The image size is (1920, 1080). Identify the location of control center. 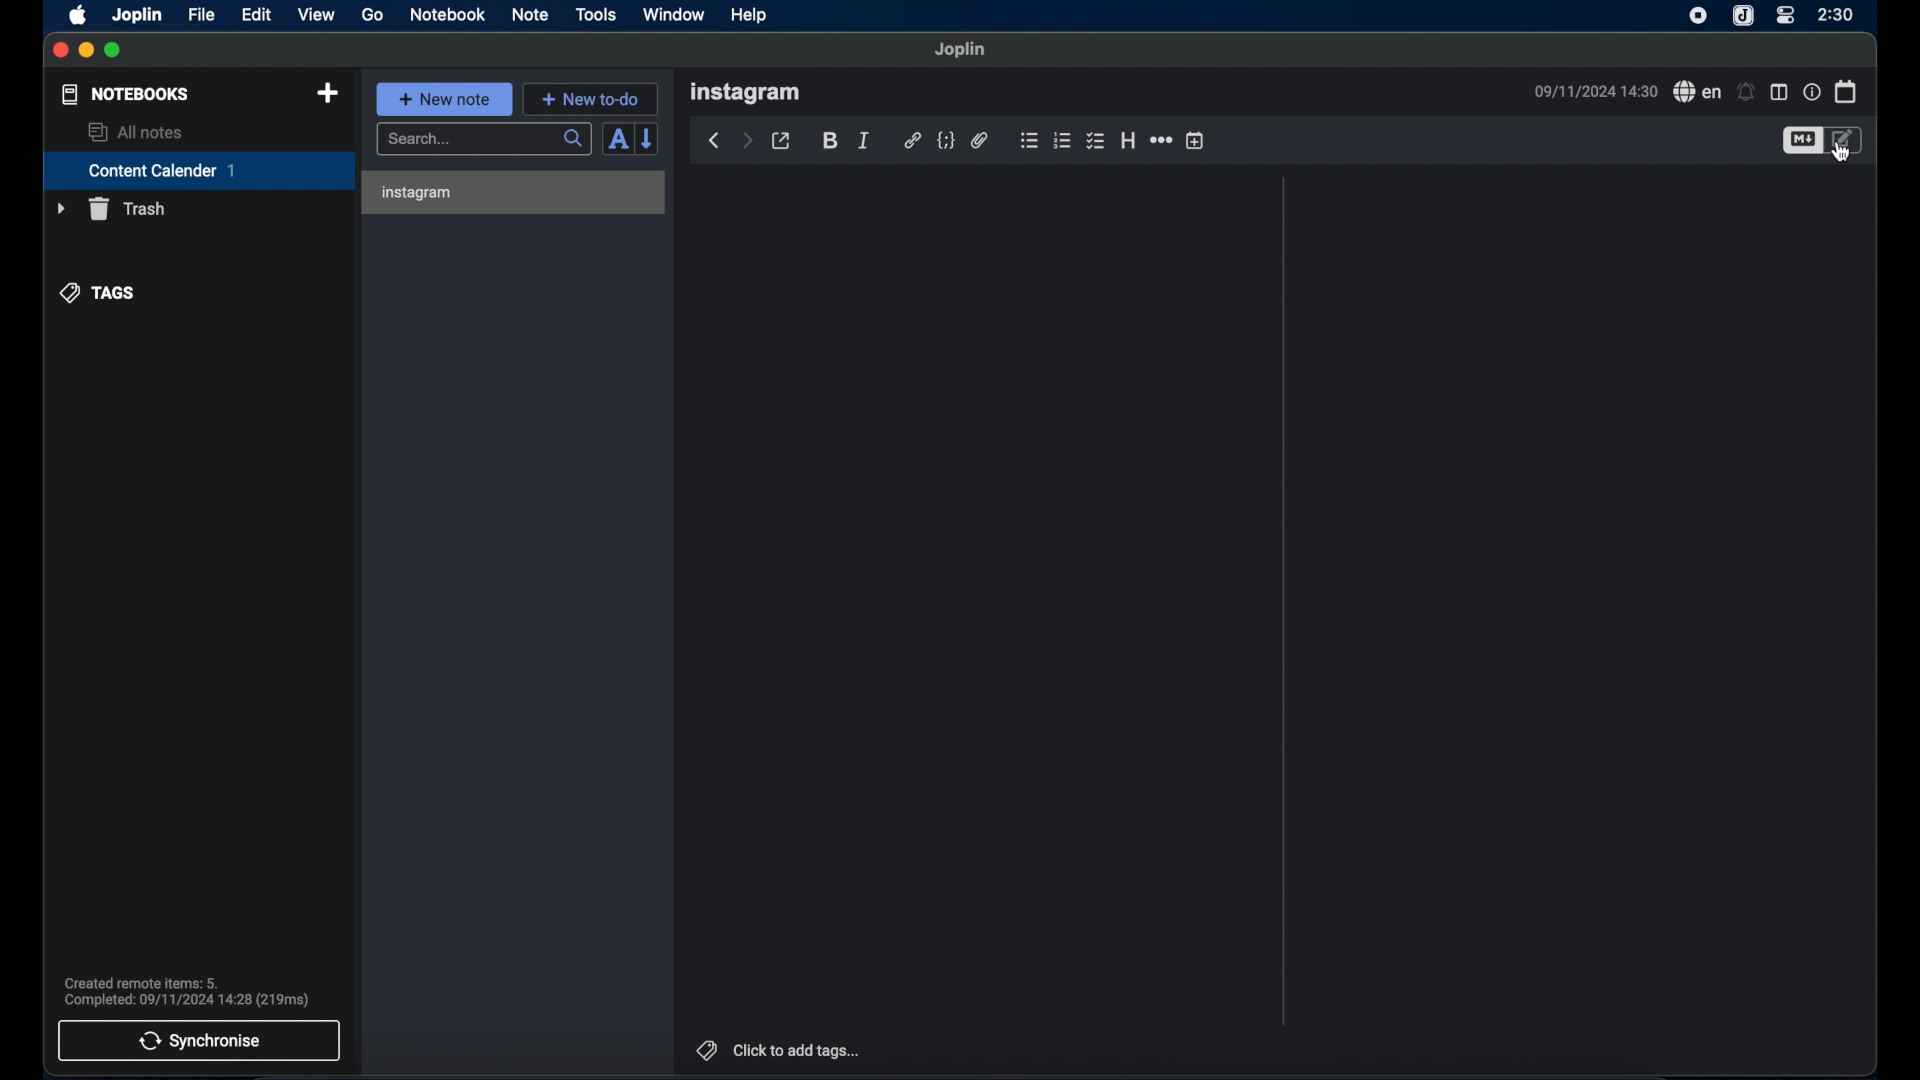
(1785, 16).